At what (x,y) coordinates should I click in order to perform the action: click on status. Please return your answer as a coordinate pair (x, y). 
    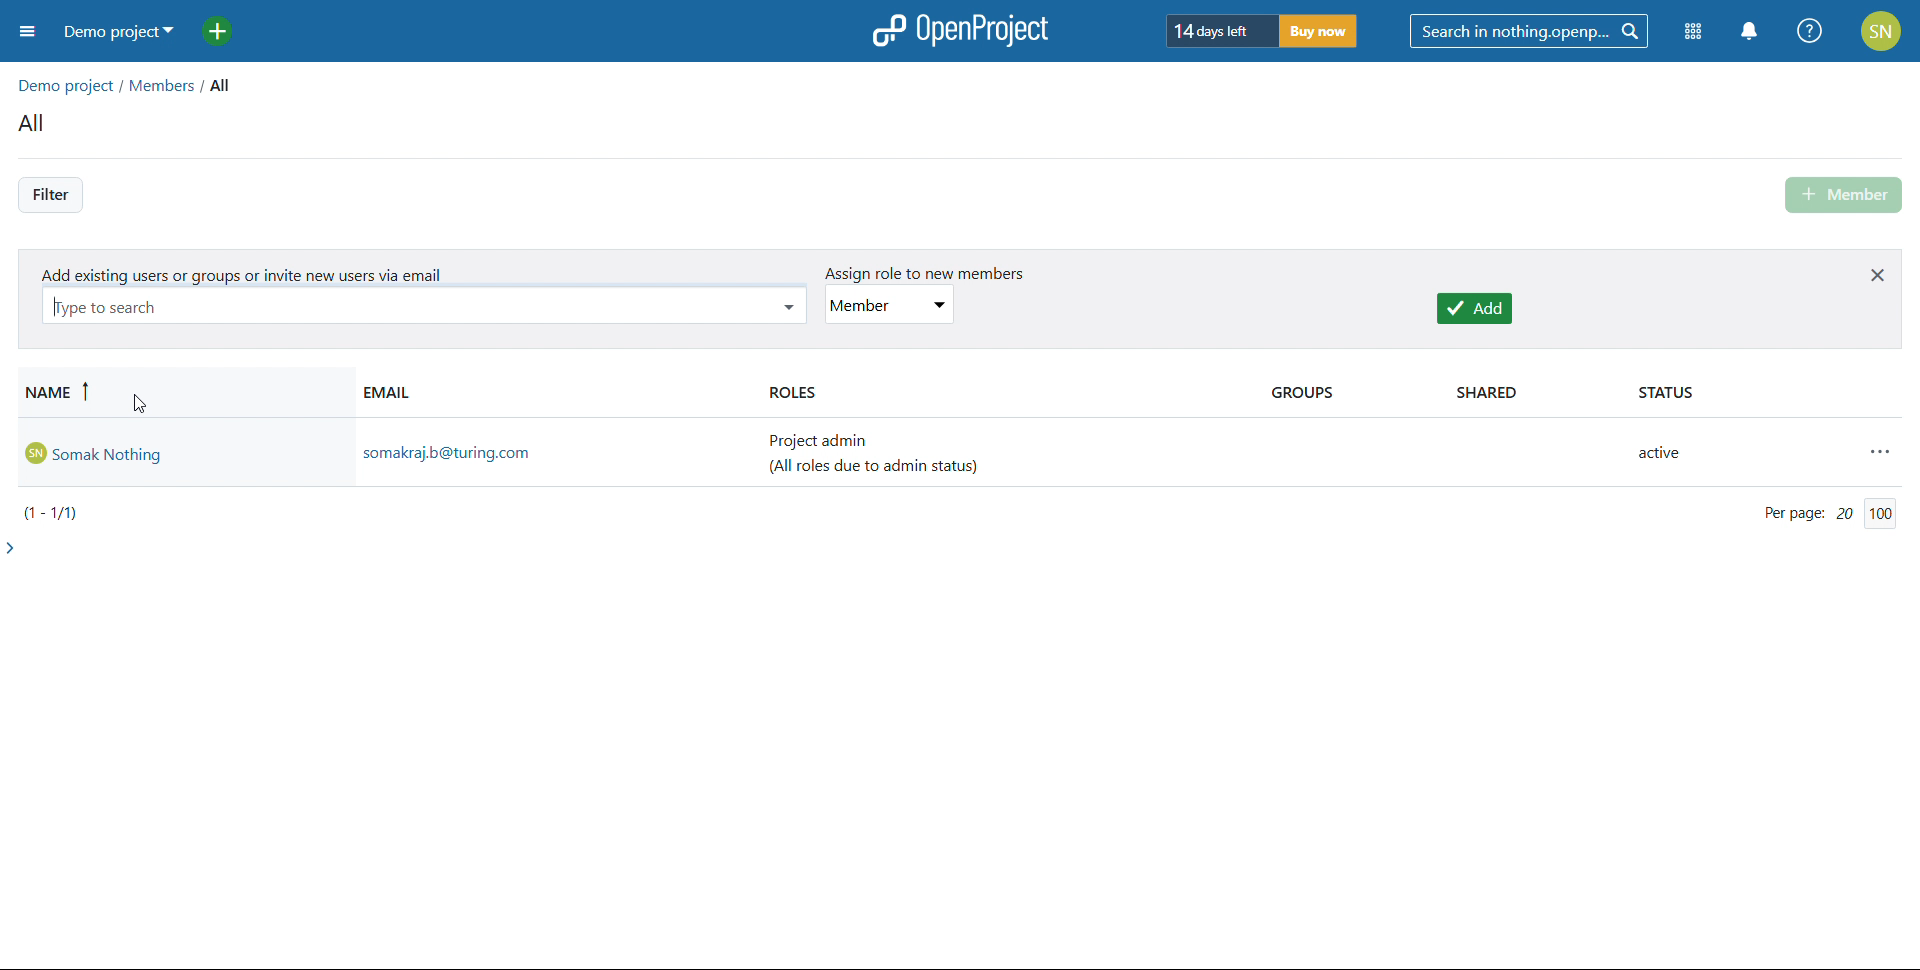
    Looking at the image, I should click on (1757, 394).